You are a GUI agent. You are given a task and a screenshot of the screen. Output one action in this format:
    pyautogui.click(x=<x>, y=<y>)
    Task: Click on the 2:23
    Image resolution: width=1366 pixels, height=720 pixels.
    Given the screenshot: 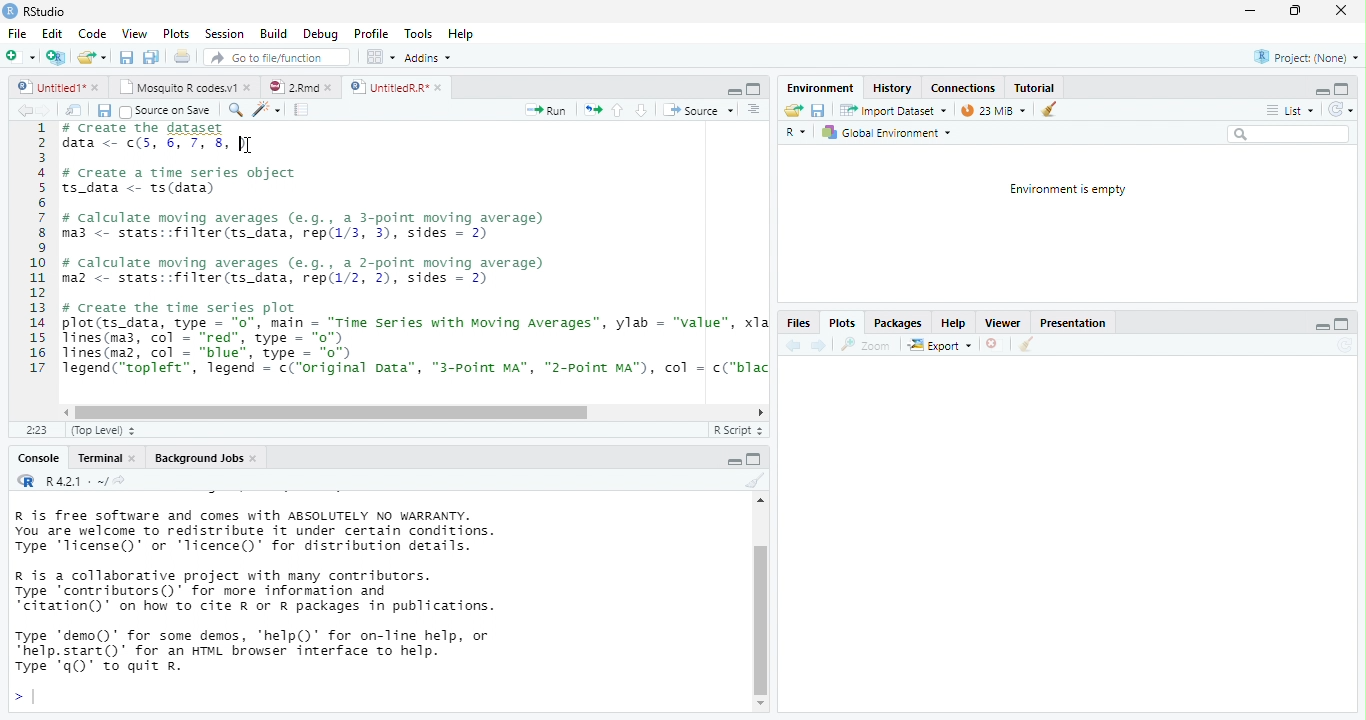 What is the action you would take?
    pyautogui.click(x=37, y=431)
    